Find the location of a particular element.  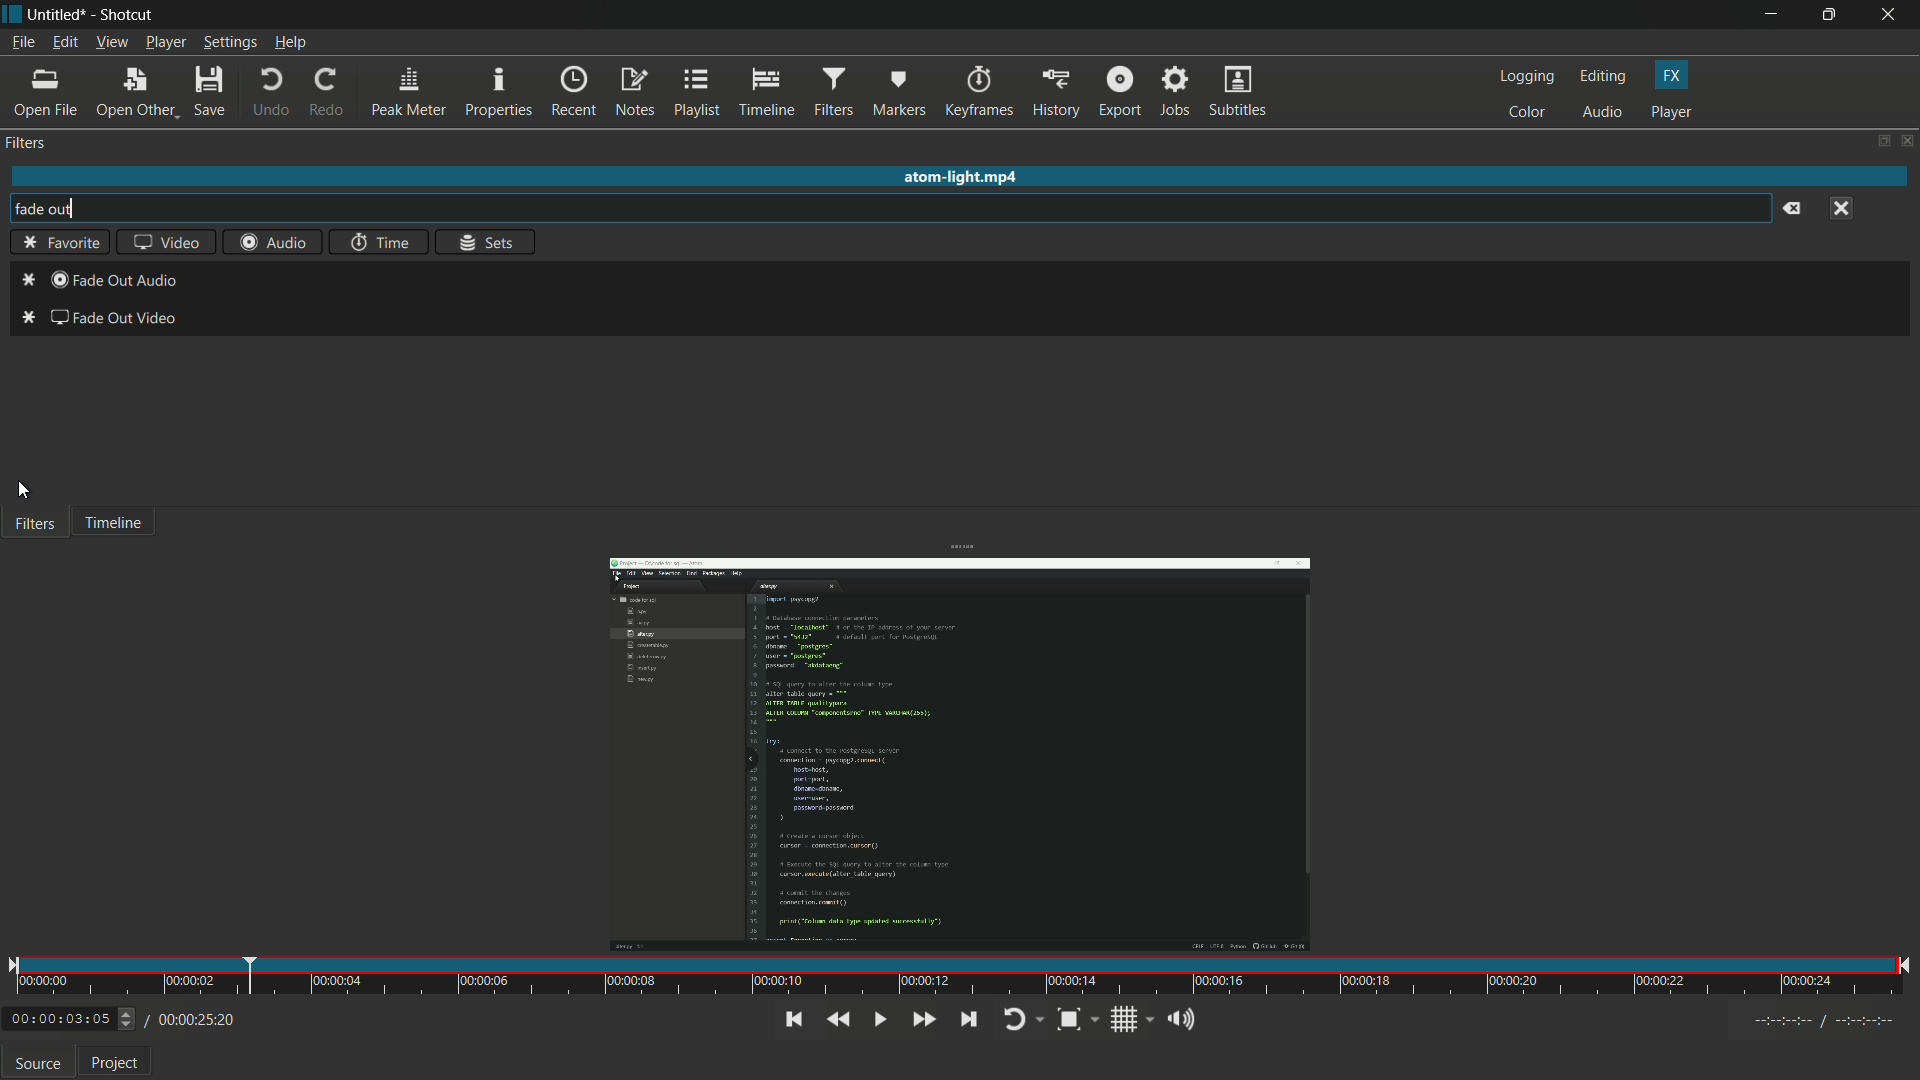

edit menu is located at coordinates (63, 43).